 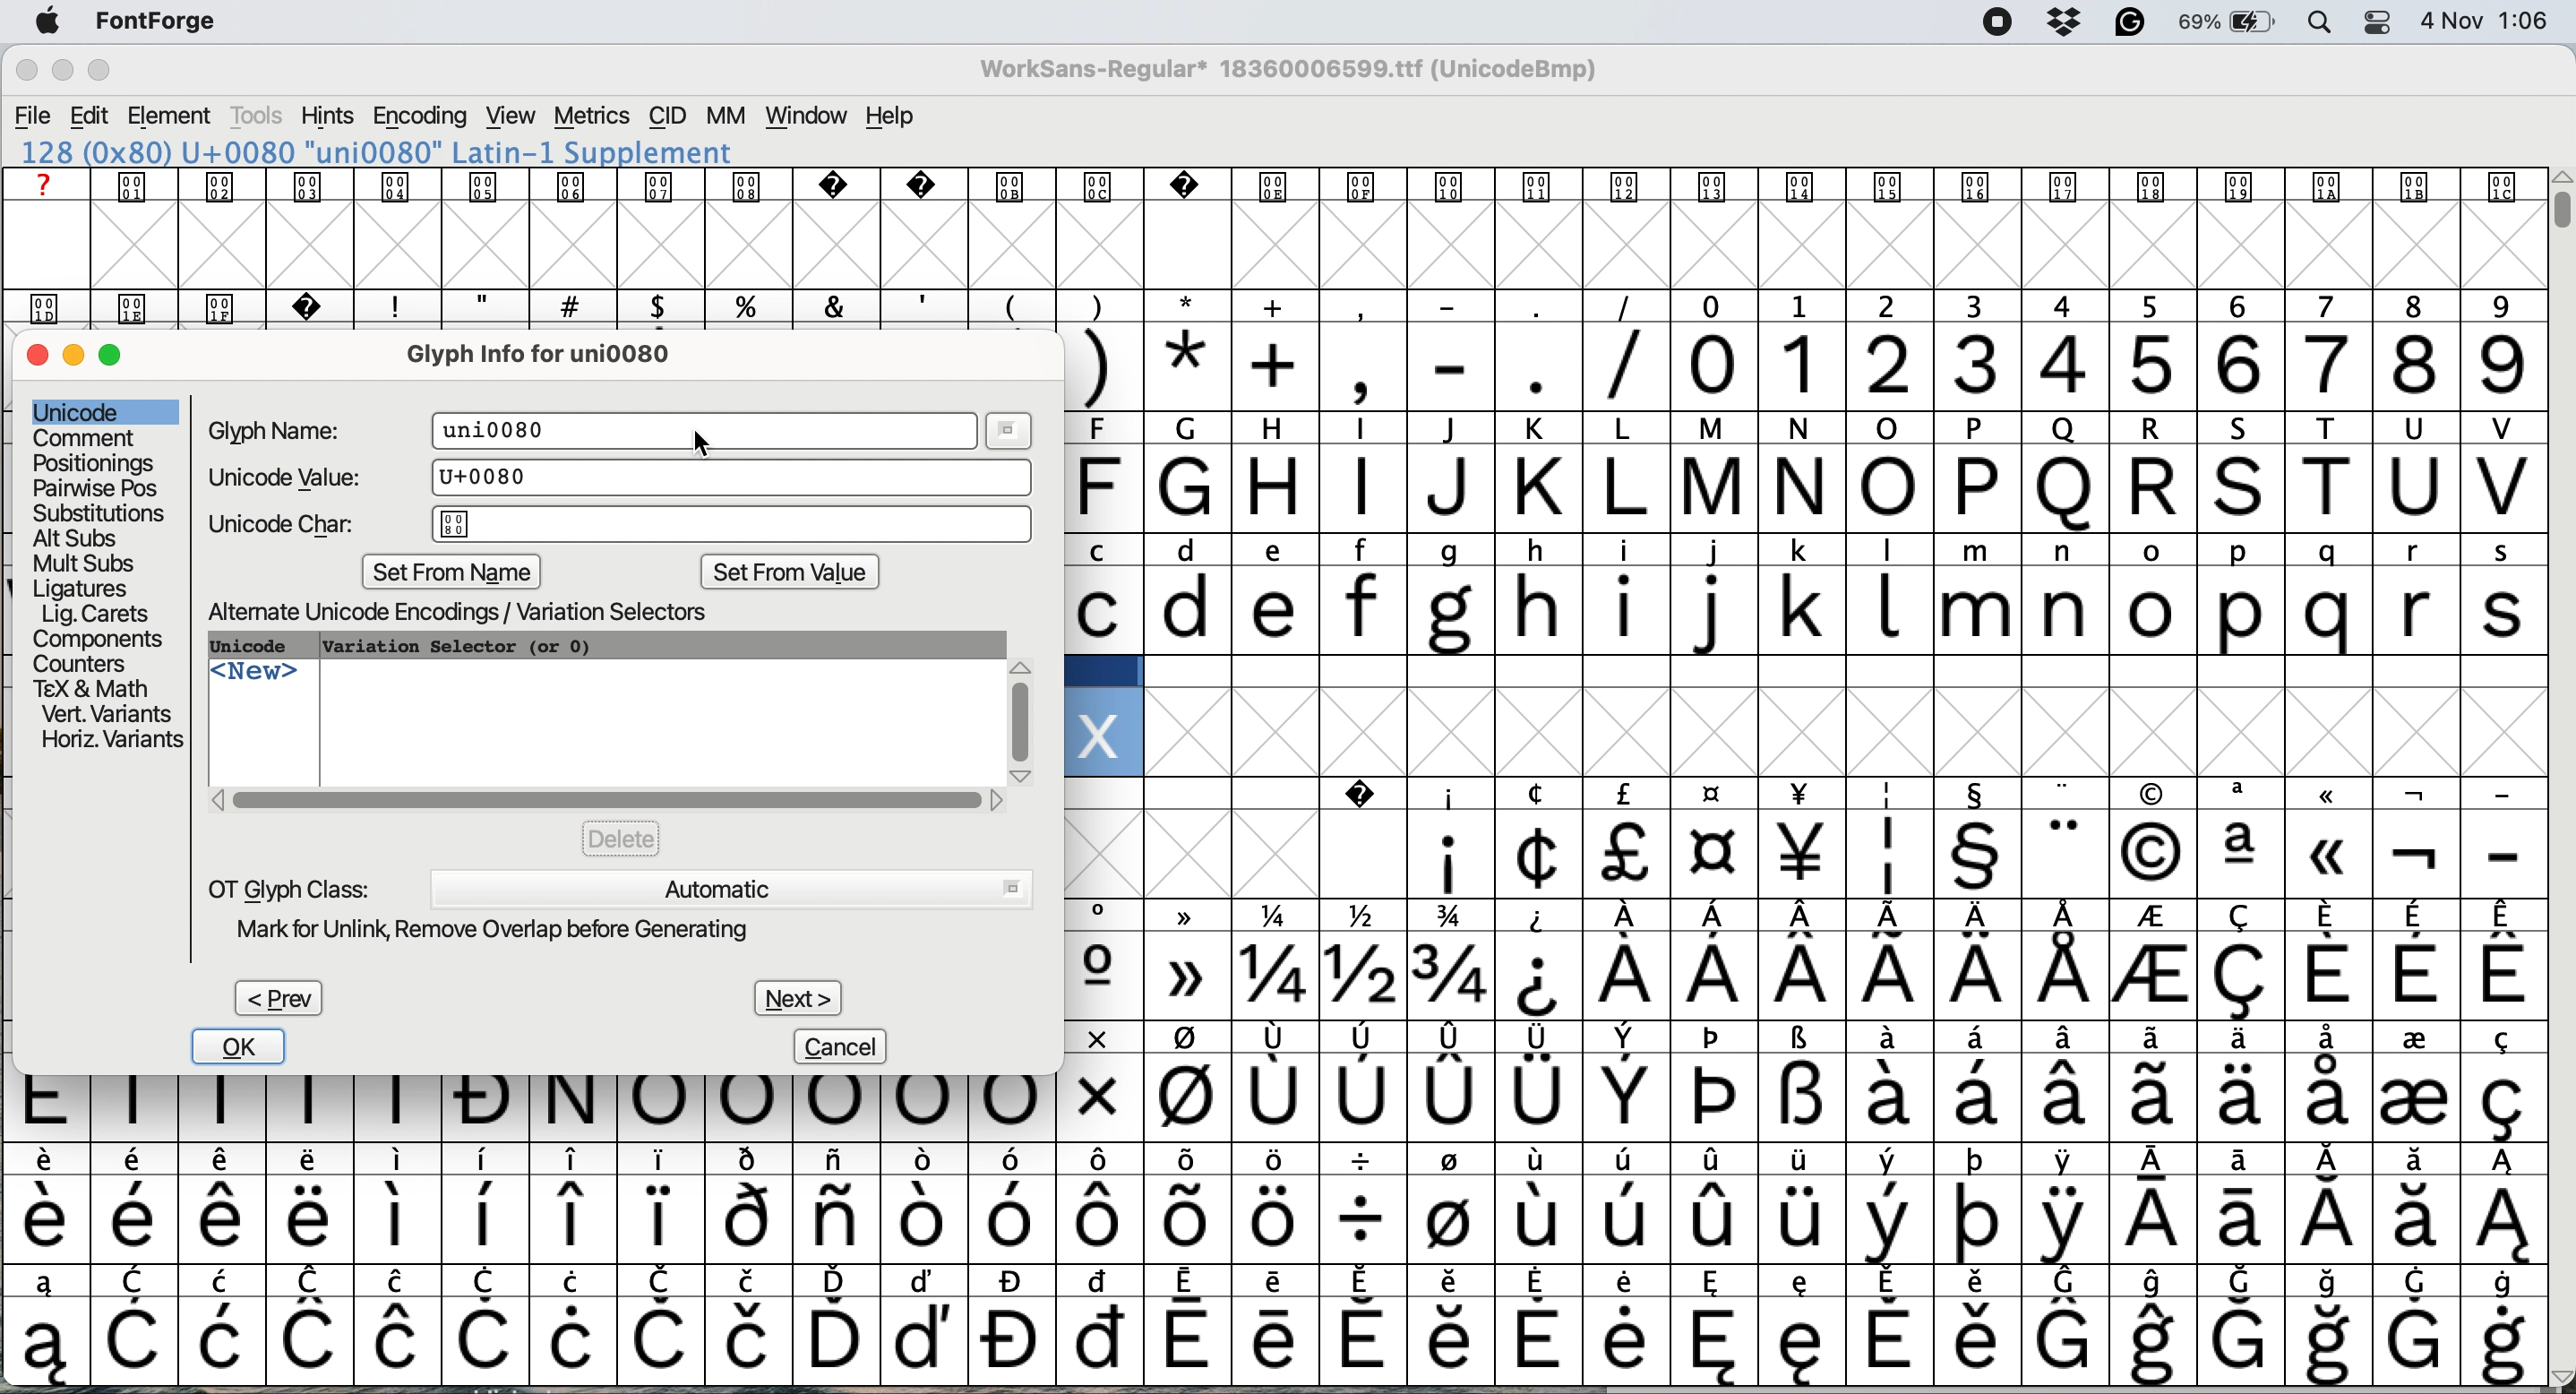 I want to click on ok, so click(x=242, y=1047).